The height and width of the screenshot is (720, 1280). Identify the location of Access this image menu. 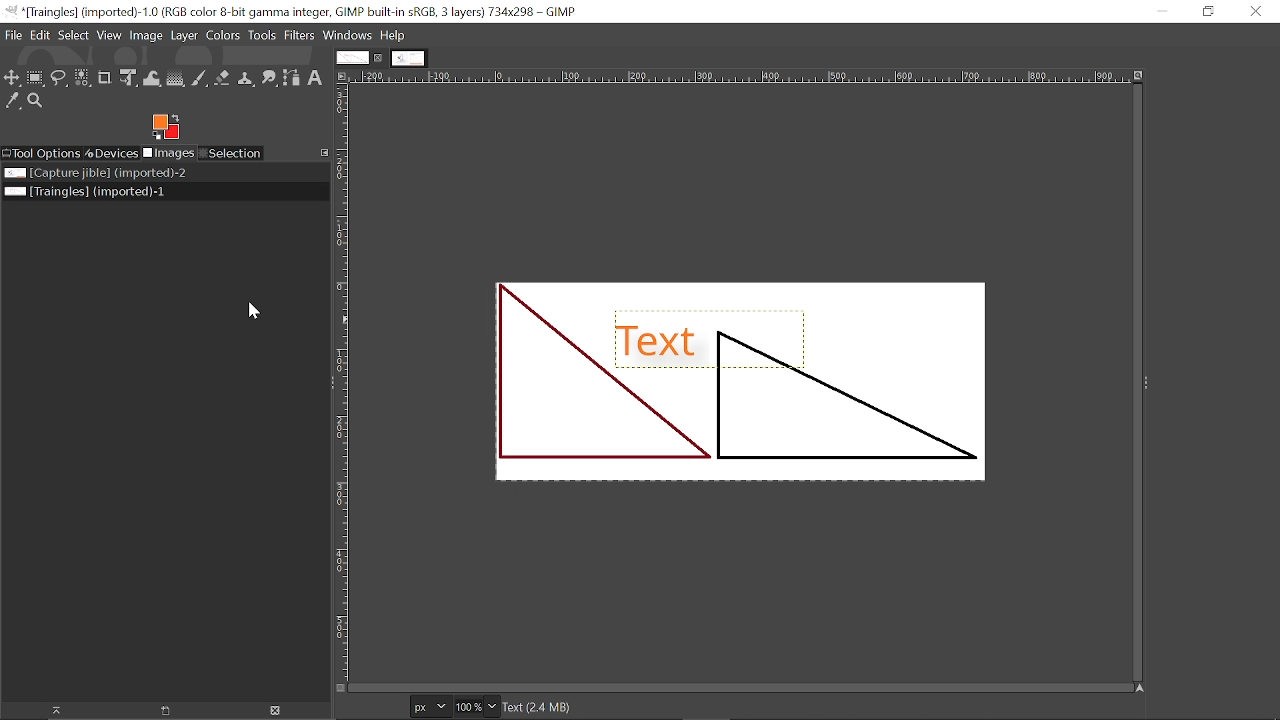
(344, 77).